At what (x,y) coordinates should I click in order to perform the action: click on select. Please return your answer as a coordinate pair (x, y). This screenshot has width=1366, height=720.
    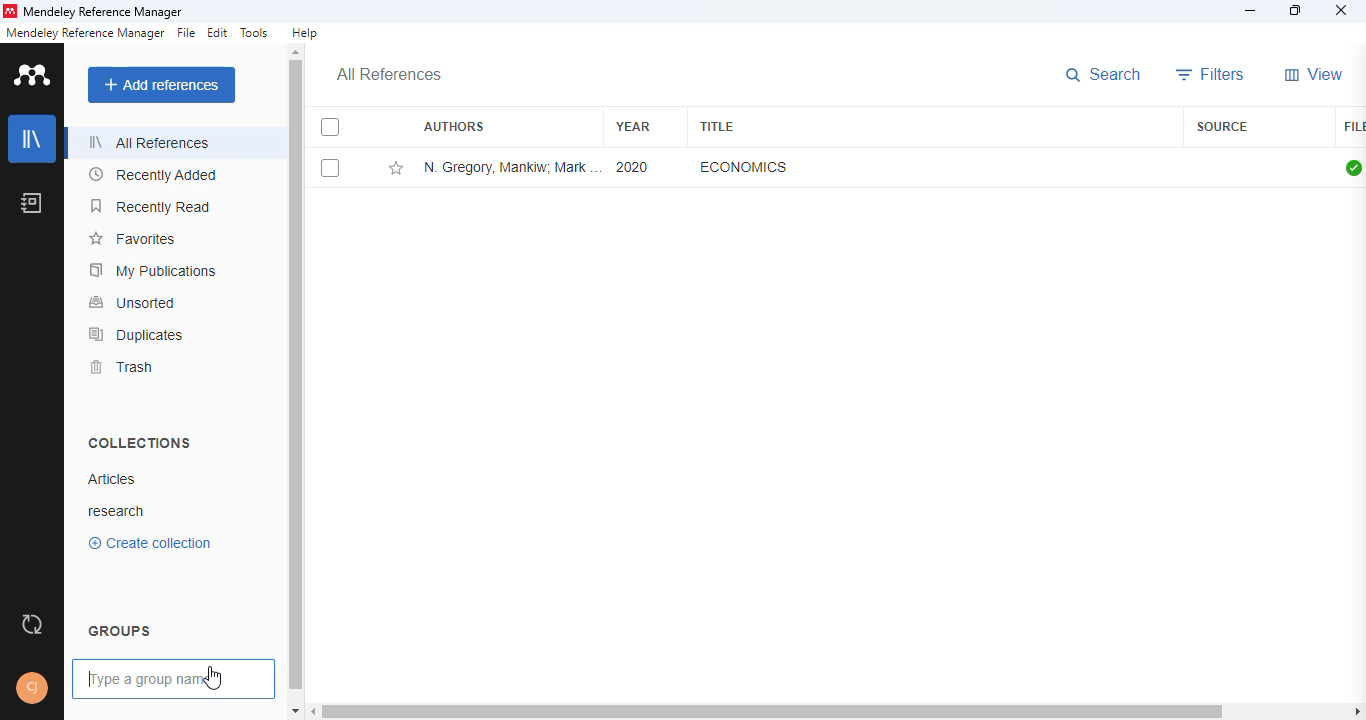
    Looking at the image, I should click on (331, 127).